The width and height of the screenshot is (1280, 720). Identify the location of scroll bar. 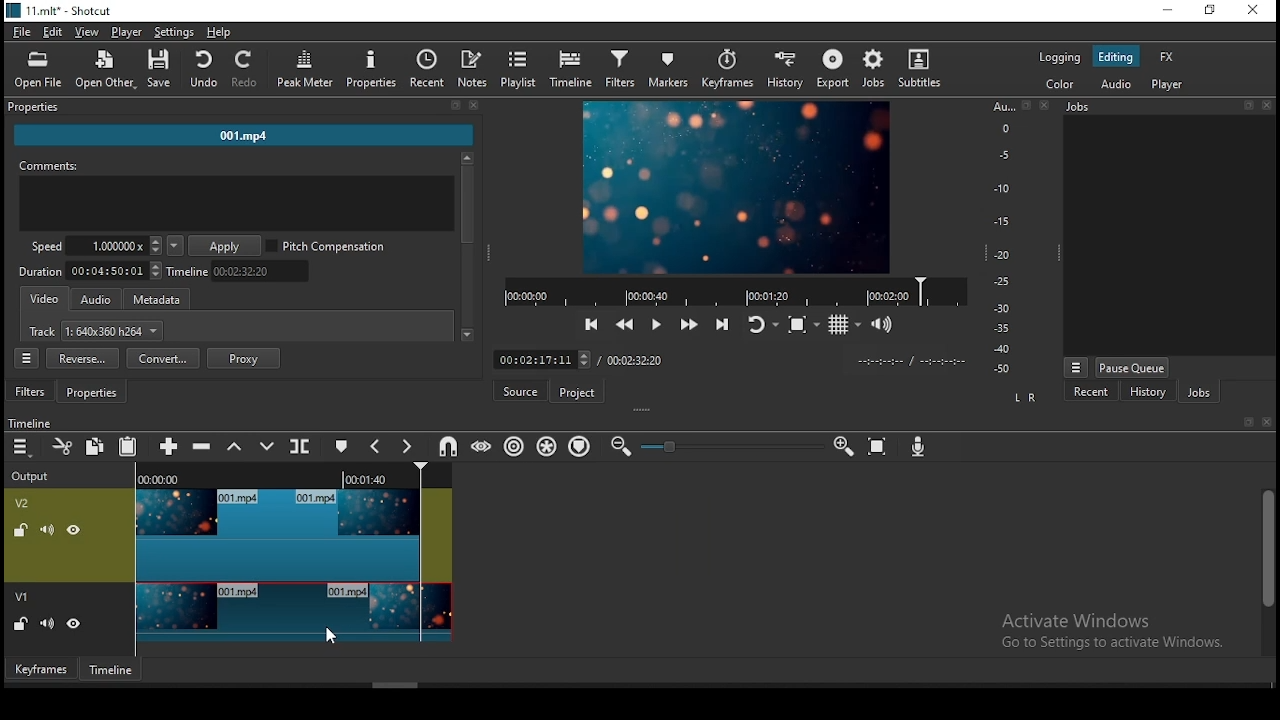
(1266, 570).